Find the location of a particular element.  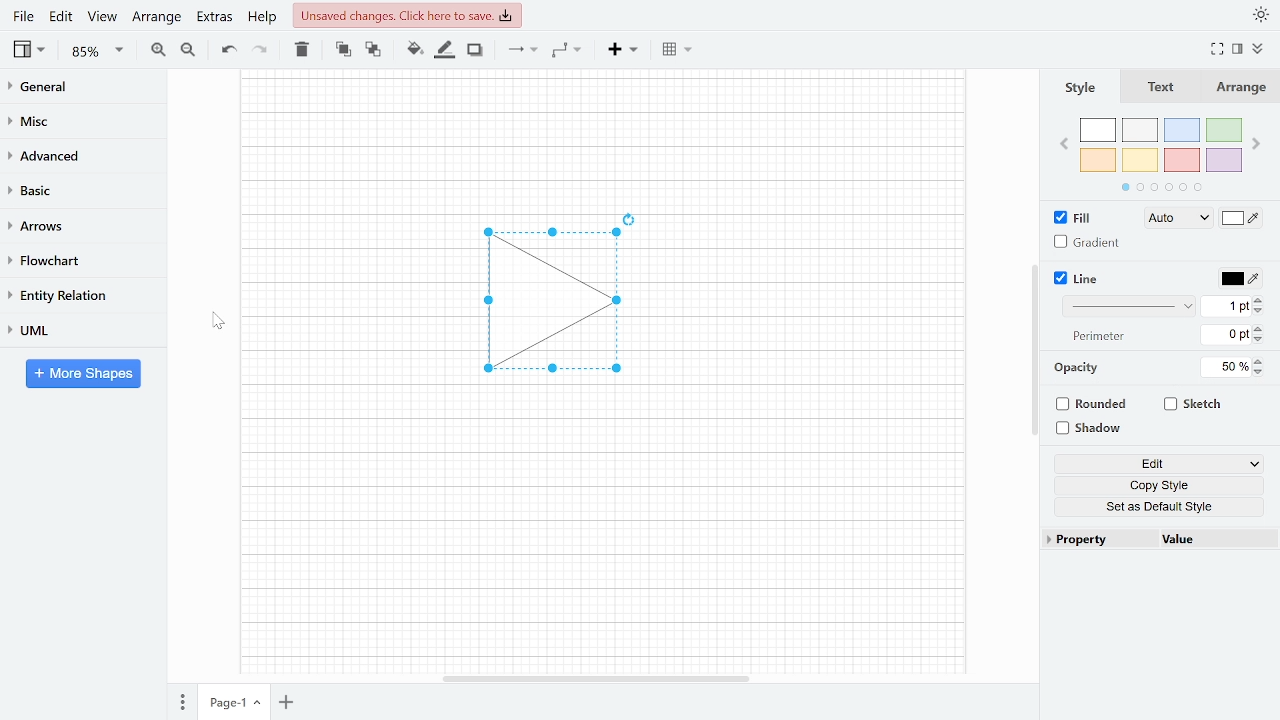

green is located at coordinates (1225, 131).